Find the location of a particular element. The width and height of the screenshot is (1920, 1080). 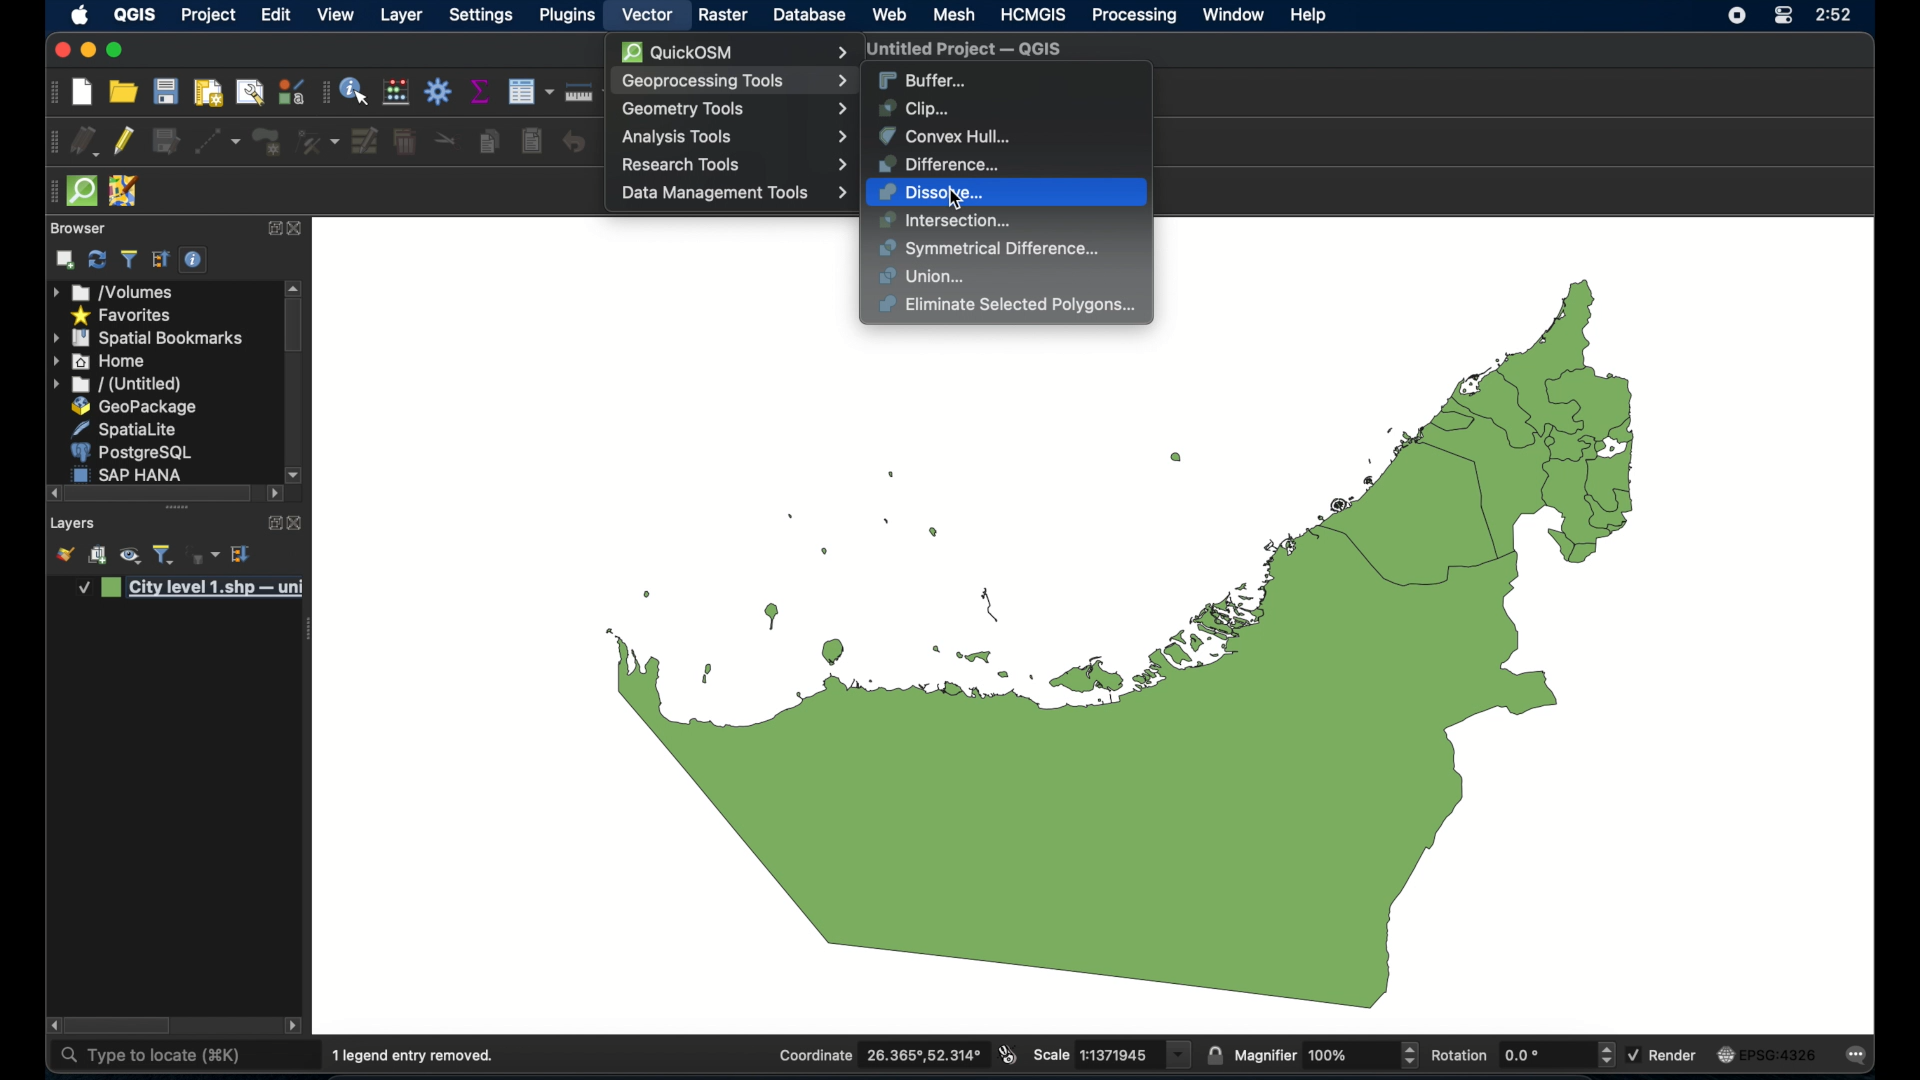

magnifier is located at coordinates (1327, 1054).